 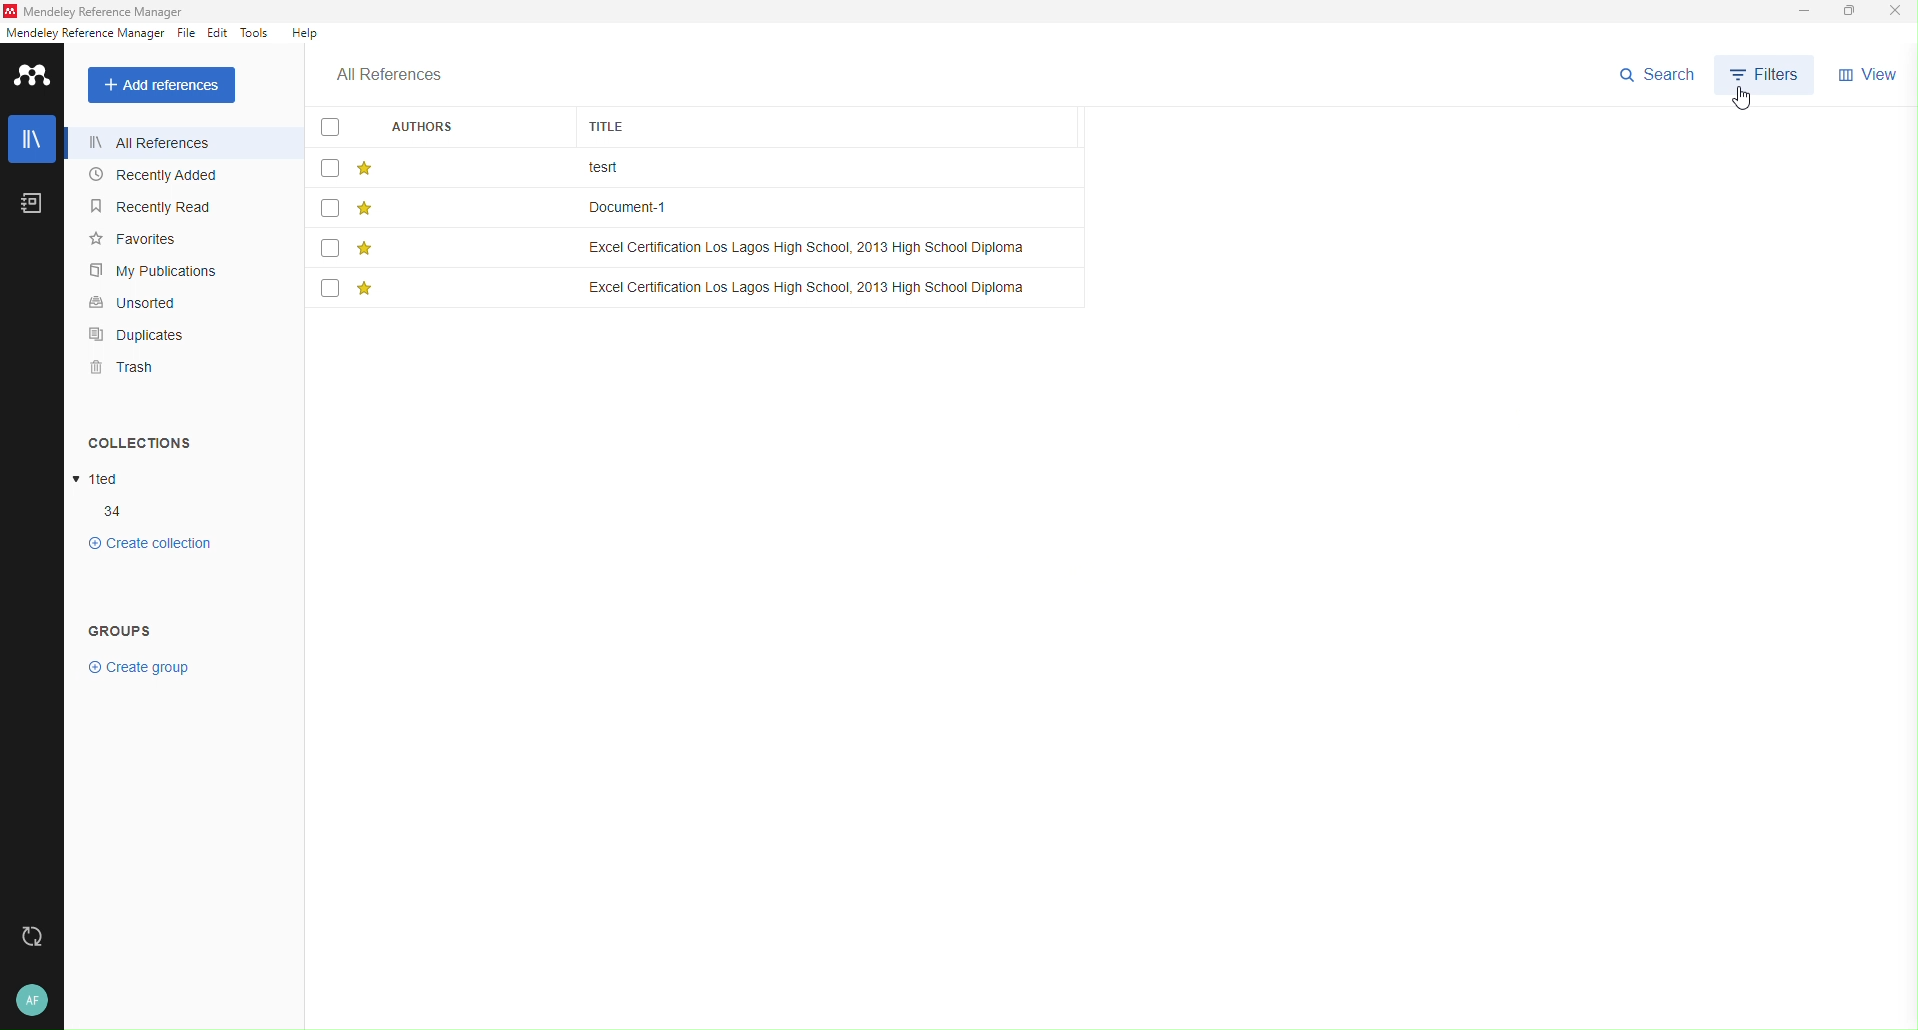 I want to click on Notebook, so click(x=28, y=202).